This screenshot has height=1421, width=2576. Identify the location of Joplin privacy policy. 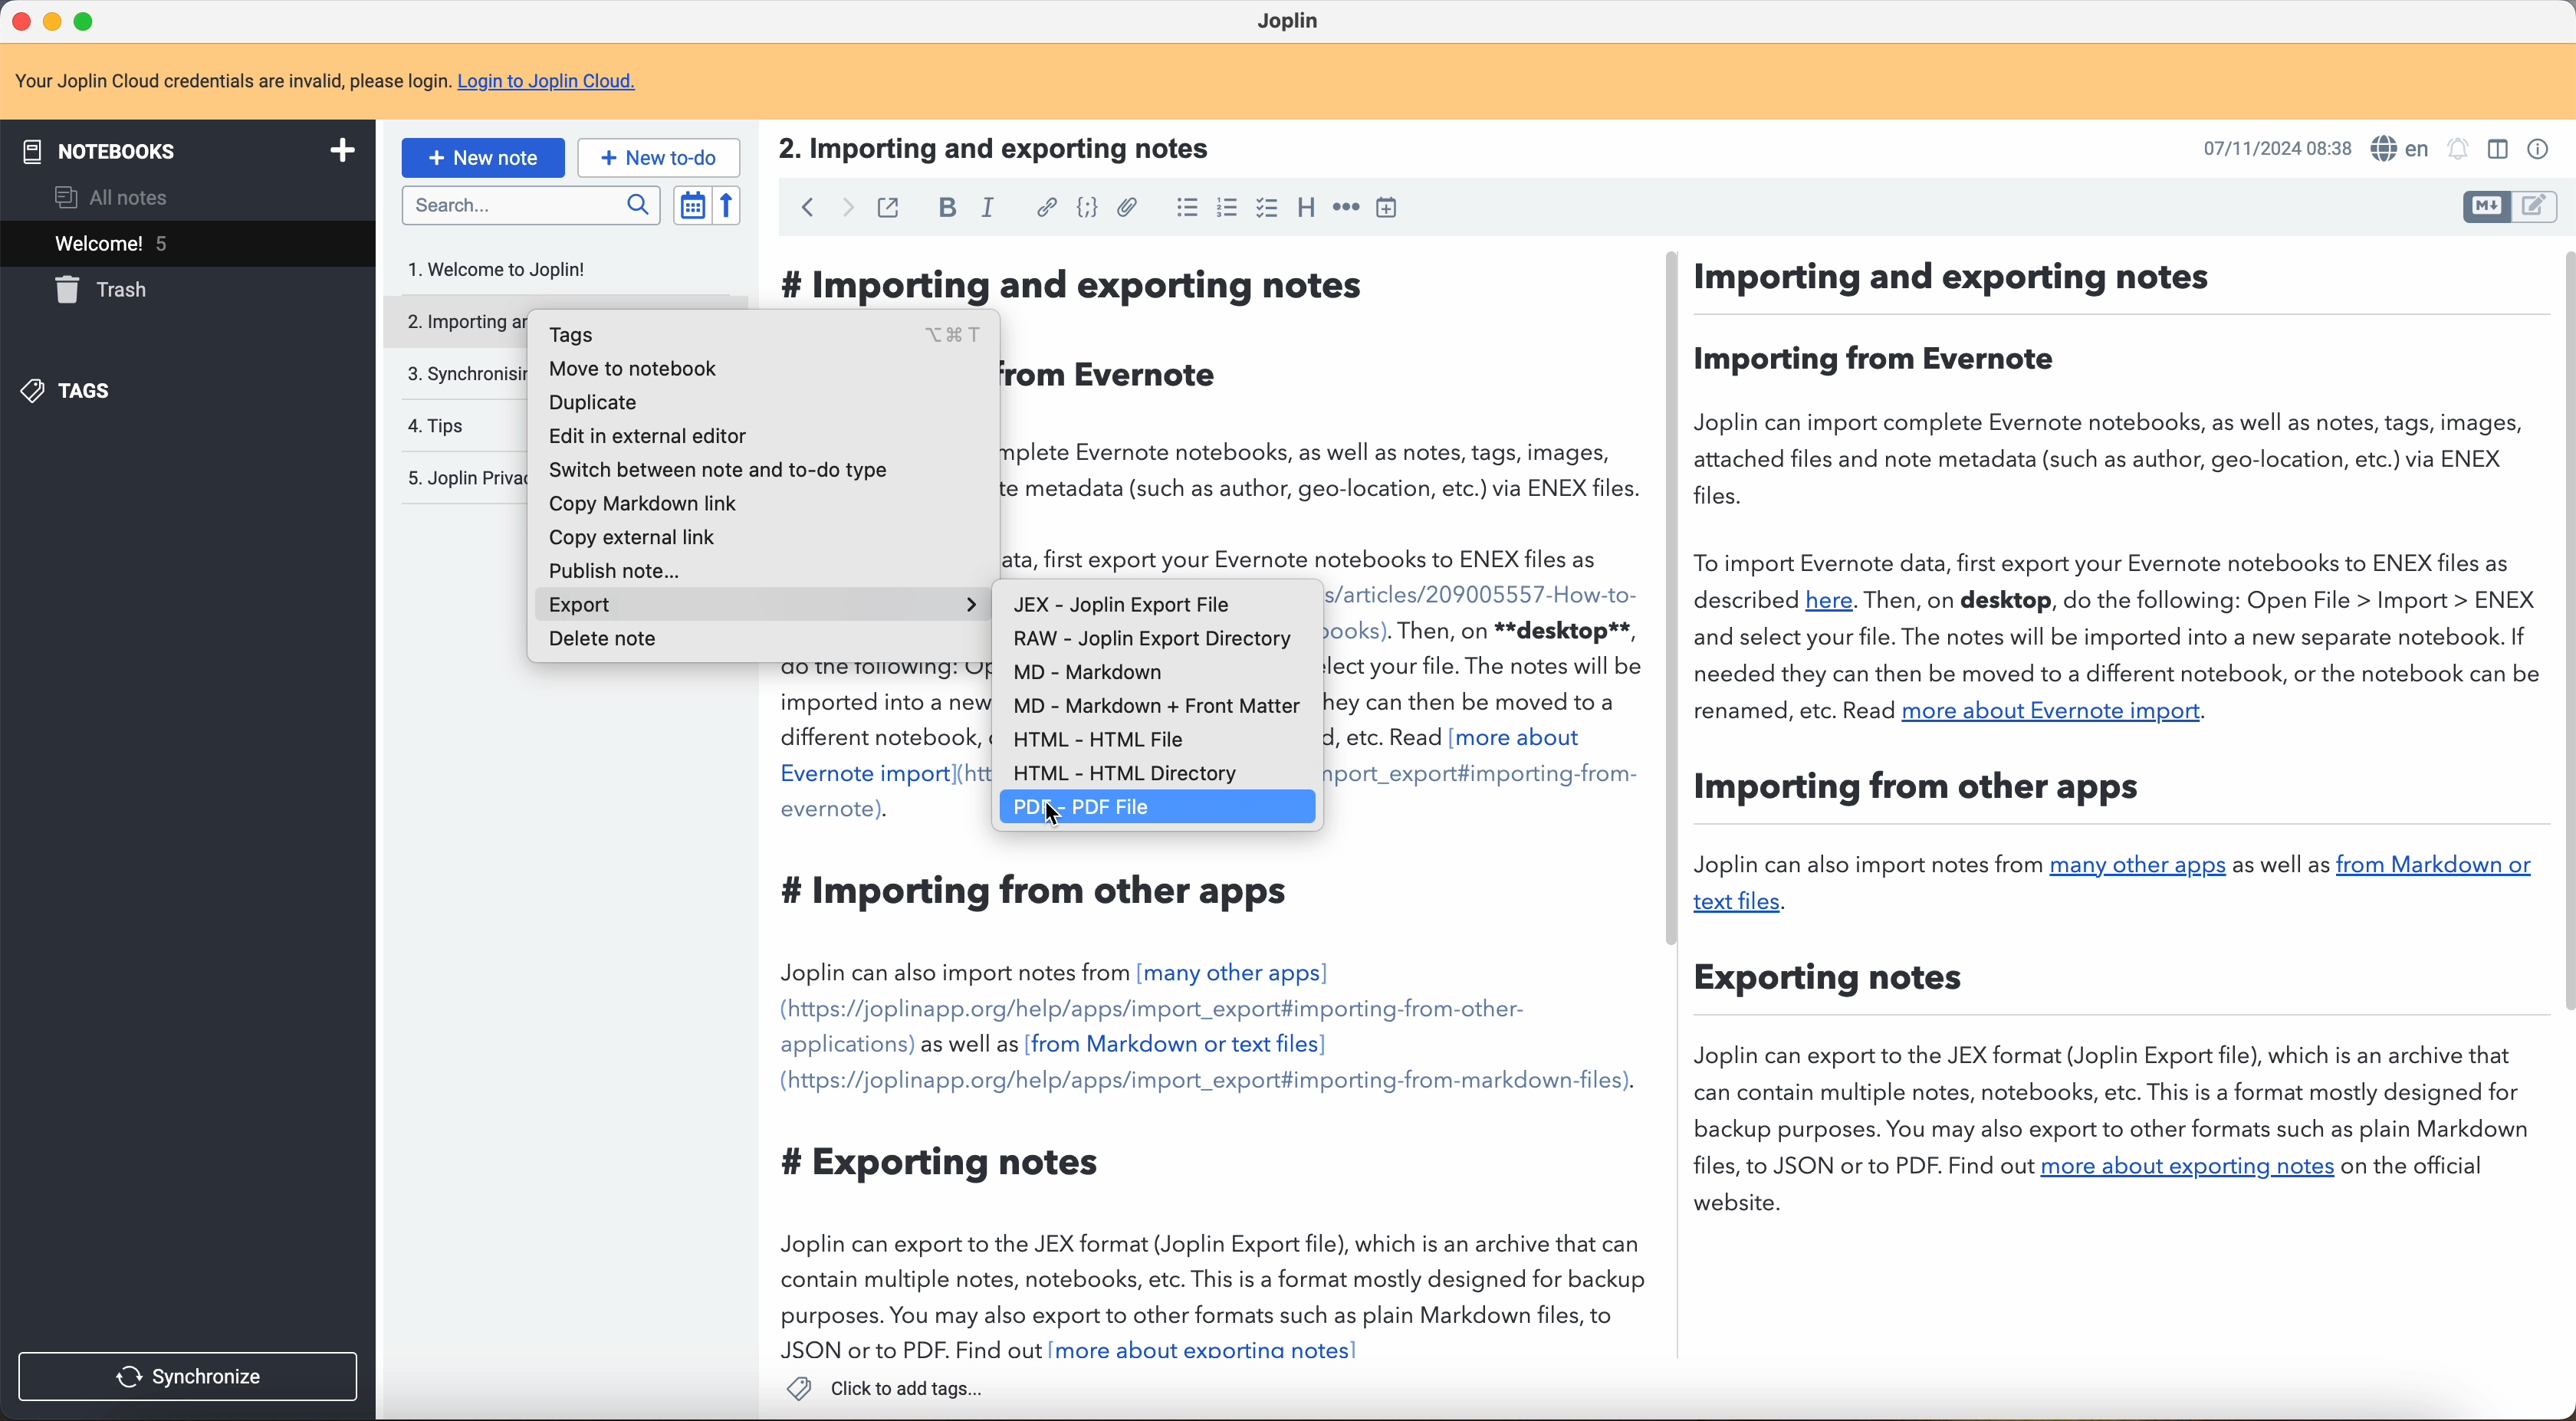
(462, 478).